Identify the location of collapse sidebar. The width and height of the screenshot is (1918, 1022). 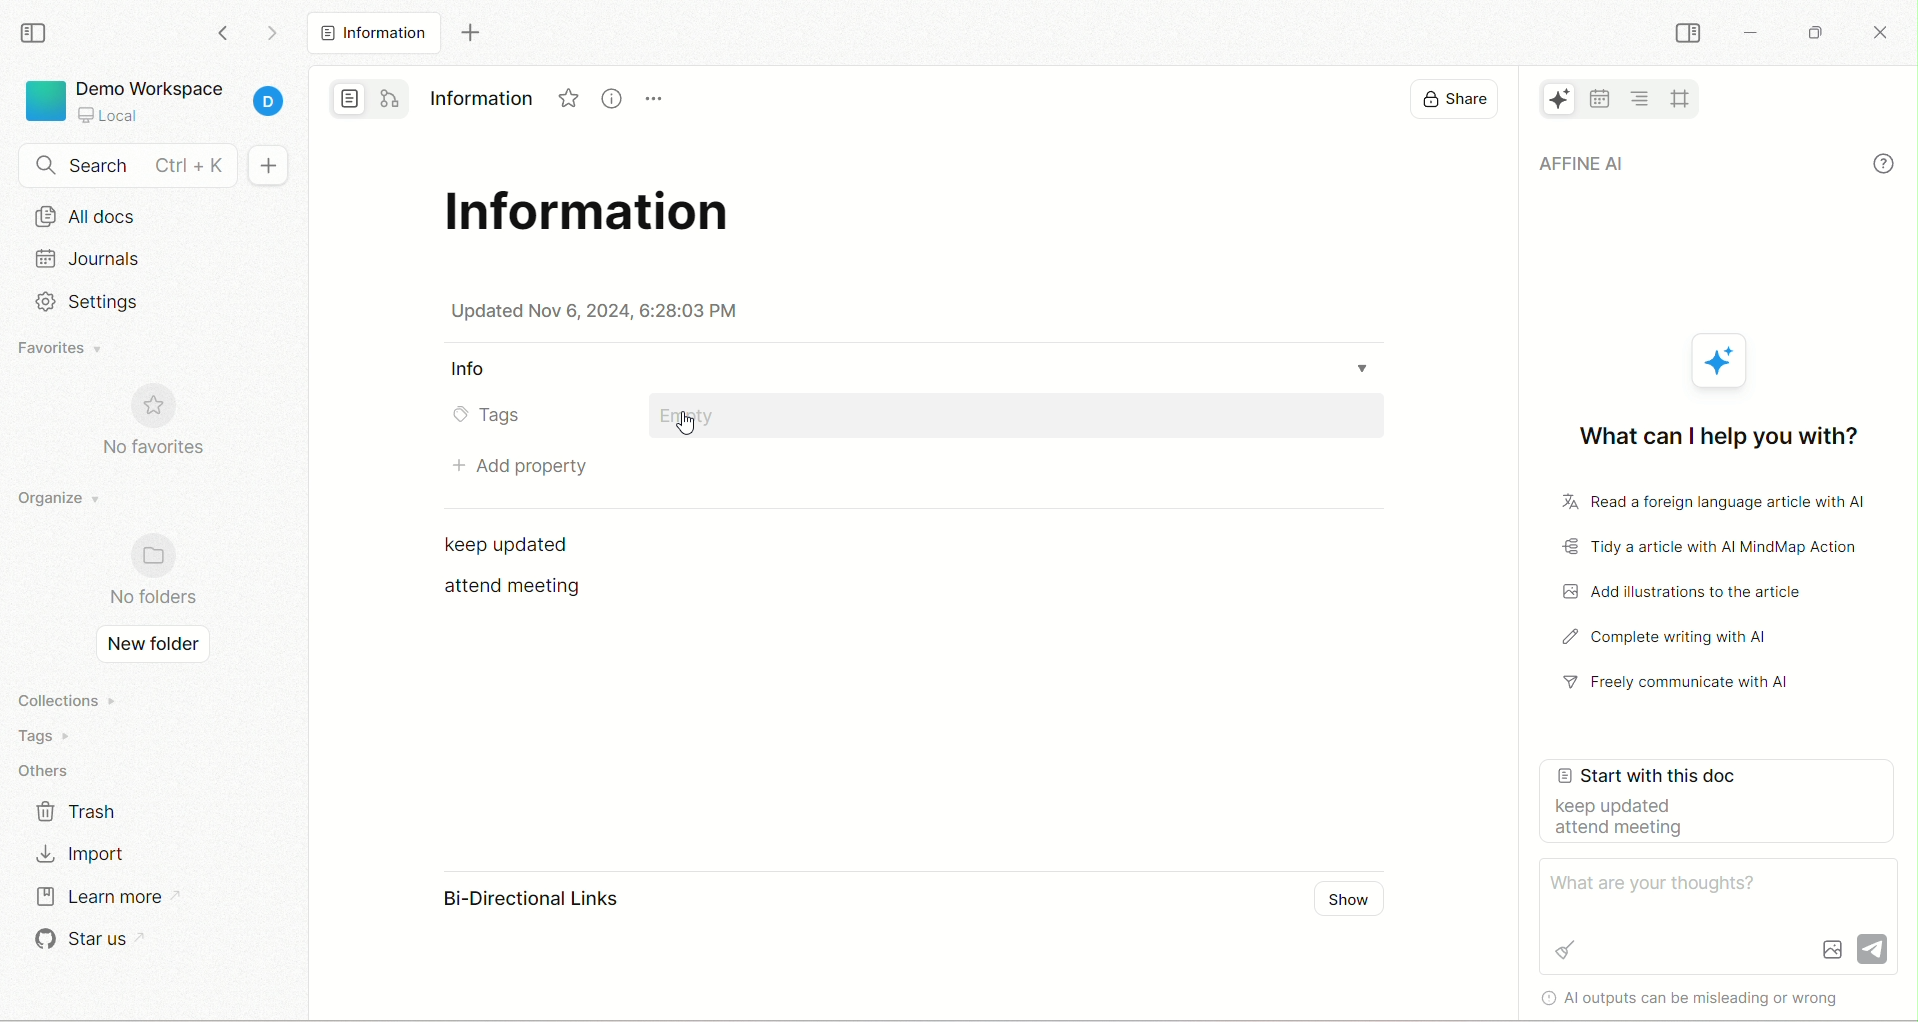
(34, 34).